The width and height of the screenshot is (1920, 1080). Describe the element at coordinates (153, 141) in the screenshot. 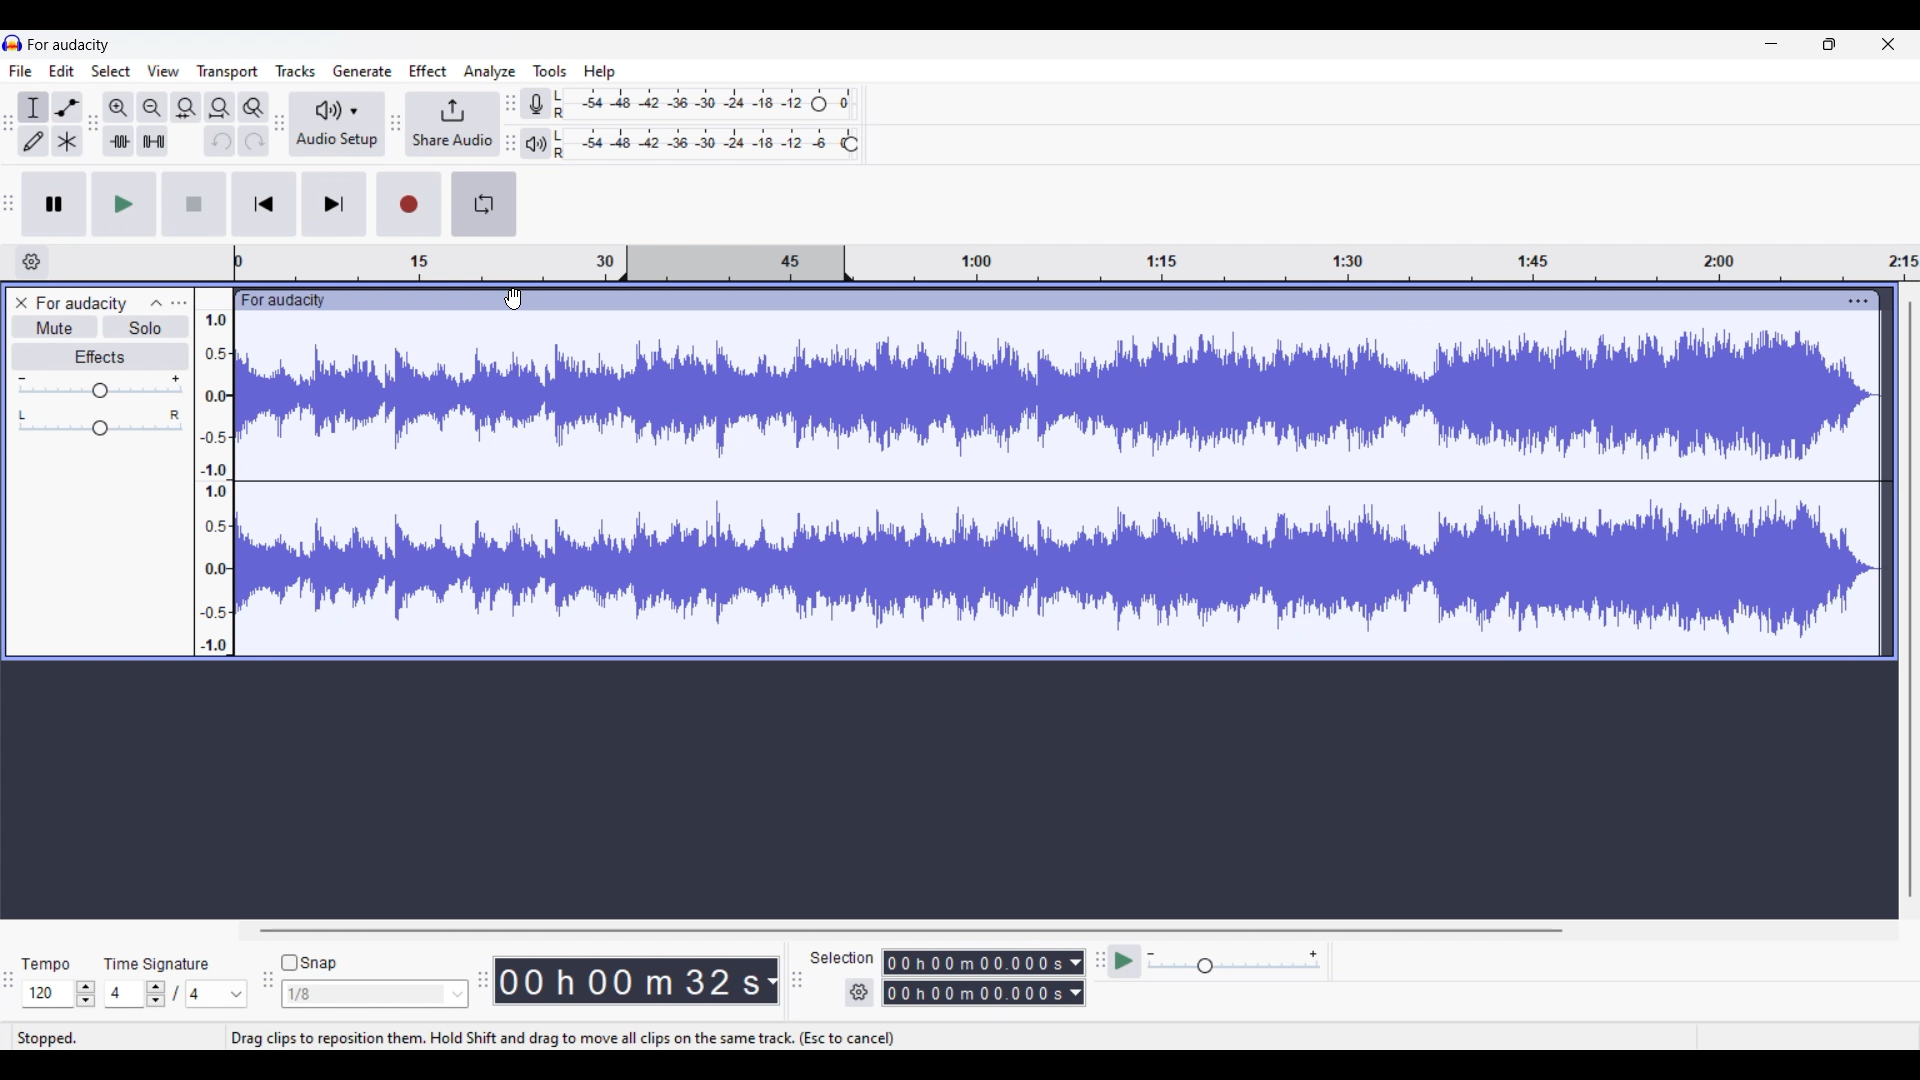

I see `Silence audio selection` at that location.